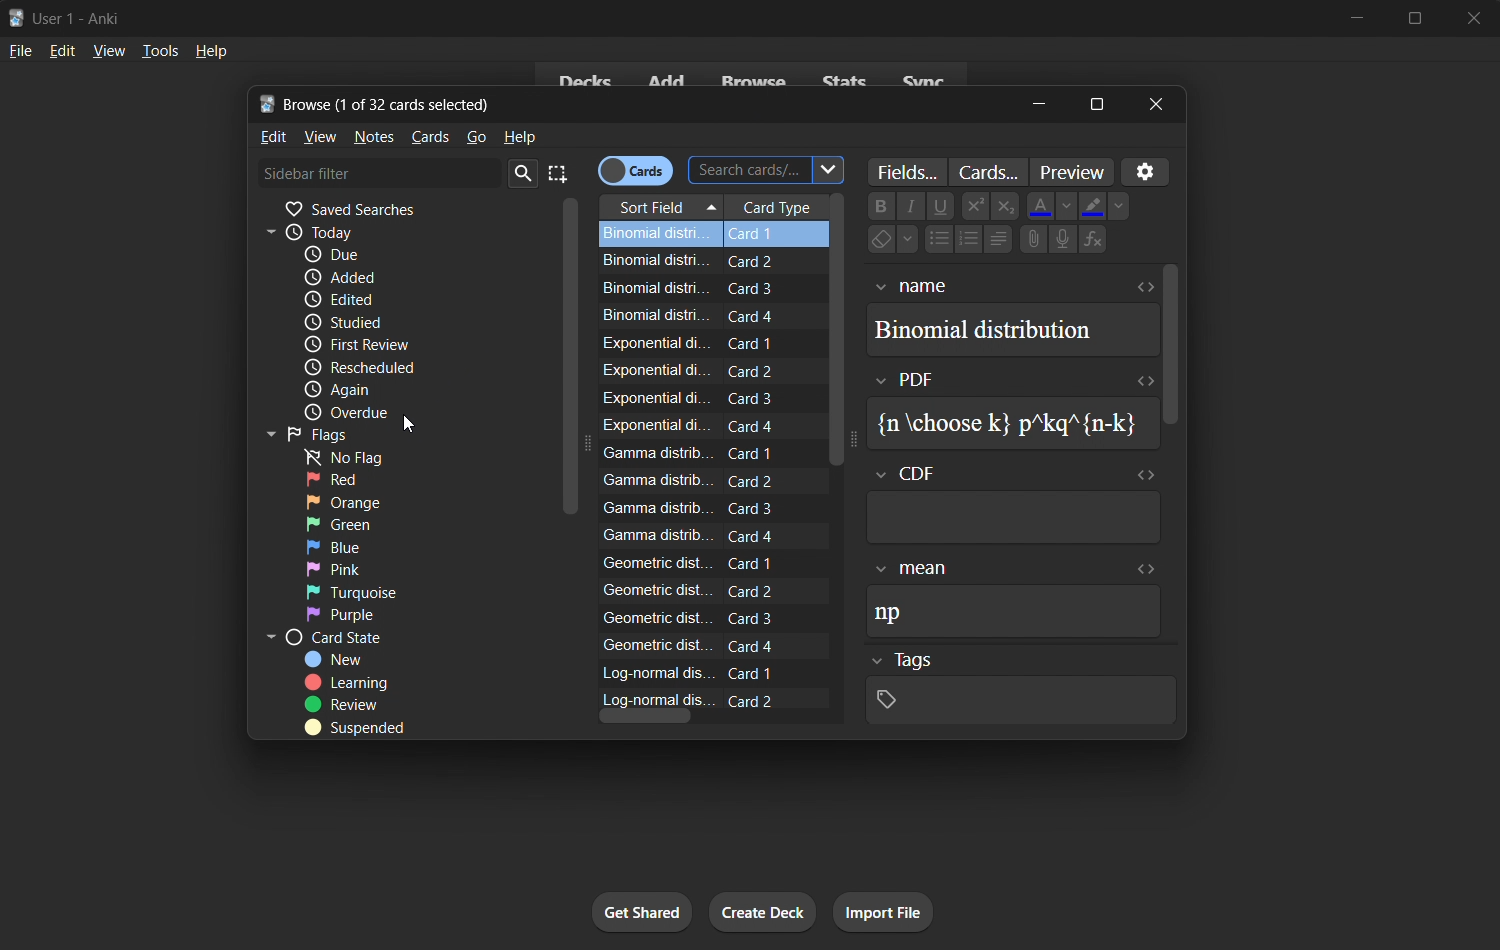 The image size is (1500, 950). What do you see at coordinates (908, 240) in the screenshot?
I see `` at bounding box center [908, 240].